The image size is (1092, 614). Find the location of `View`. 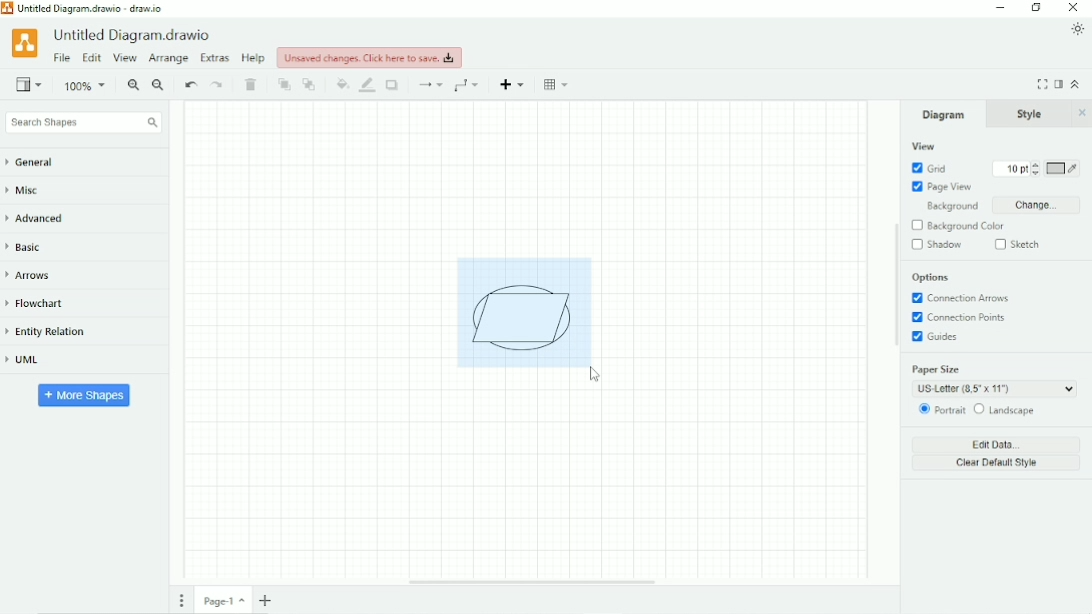

View is located at coordinates (29, 83).